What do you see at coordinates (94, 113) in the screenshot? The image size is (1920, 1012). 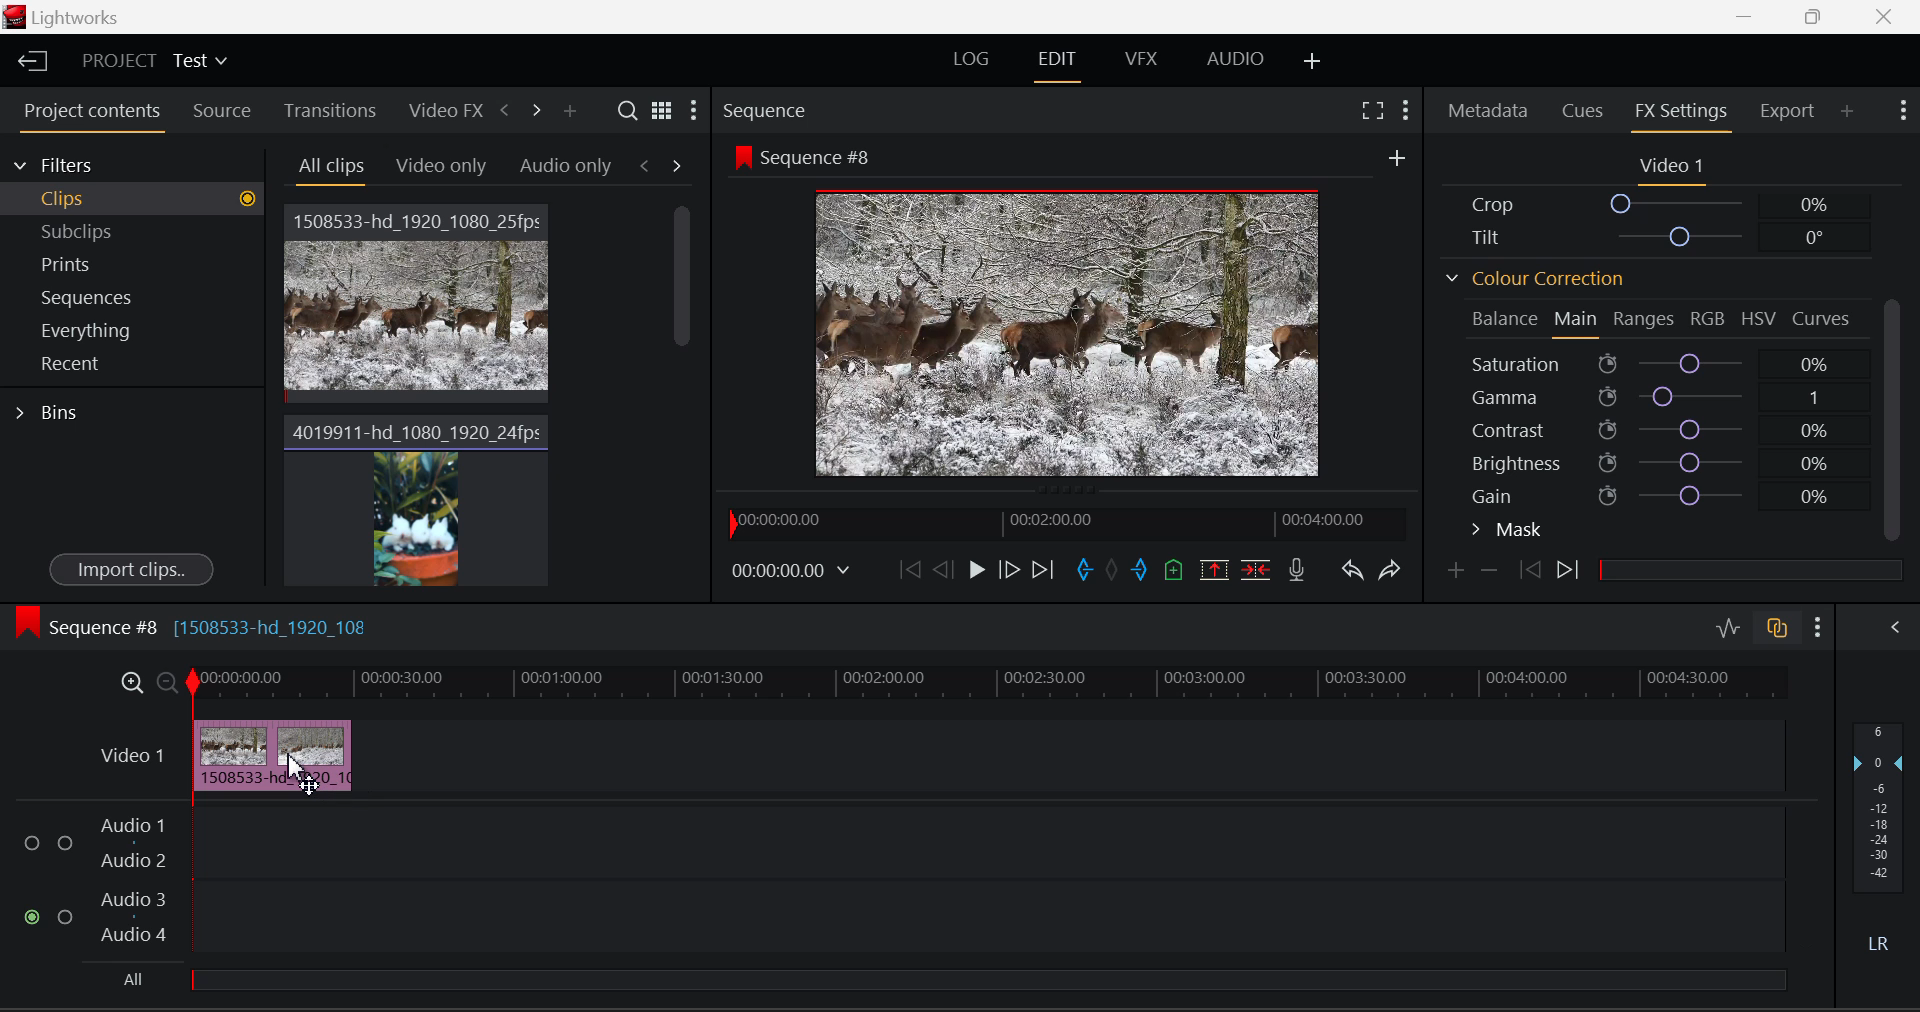 I see `Project Contents Tab` at bounding box center [94, 113].